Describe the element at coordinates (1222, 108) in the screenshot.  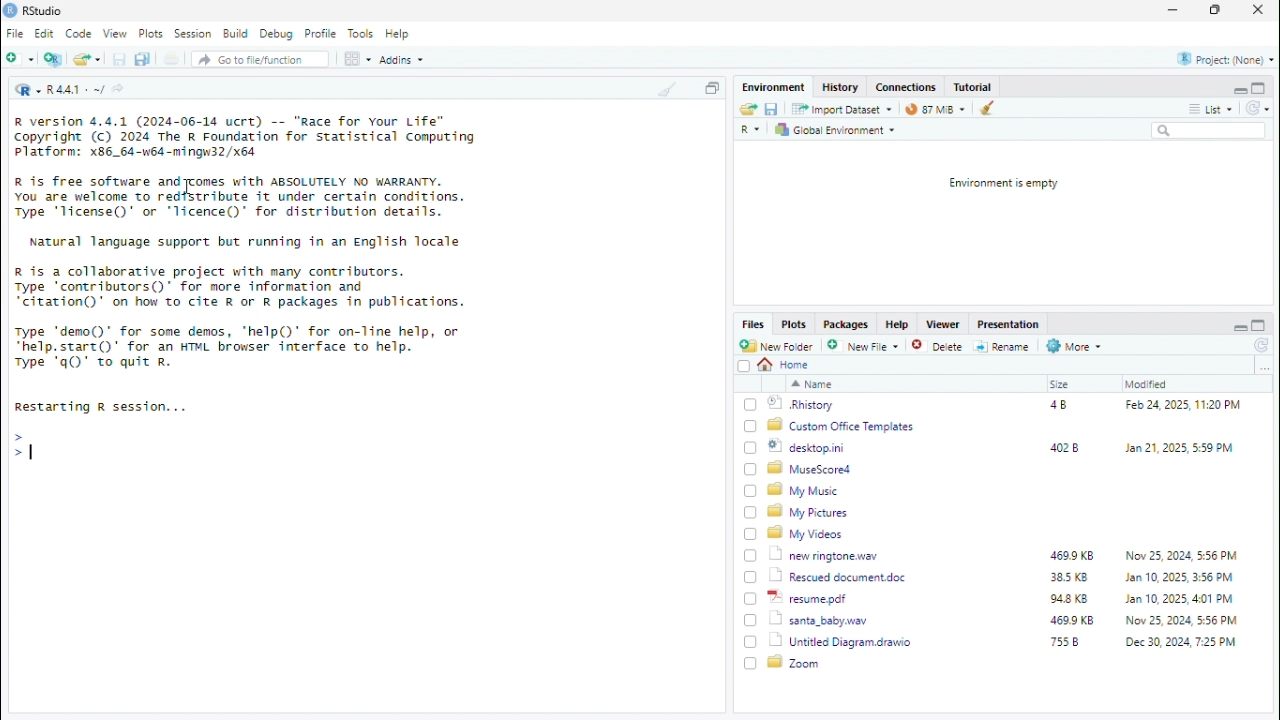
I see `list` at that location.